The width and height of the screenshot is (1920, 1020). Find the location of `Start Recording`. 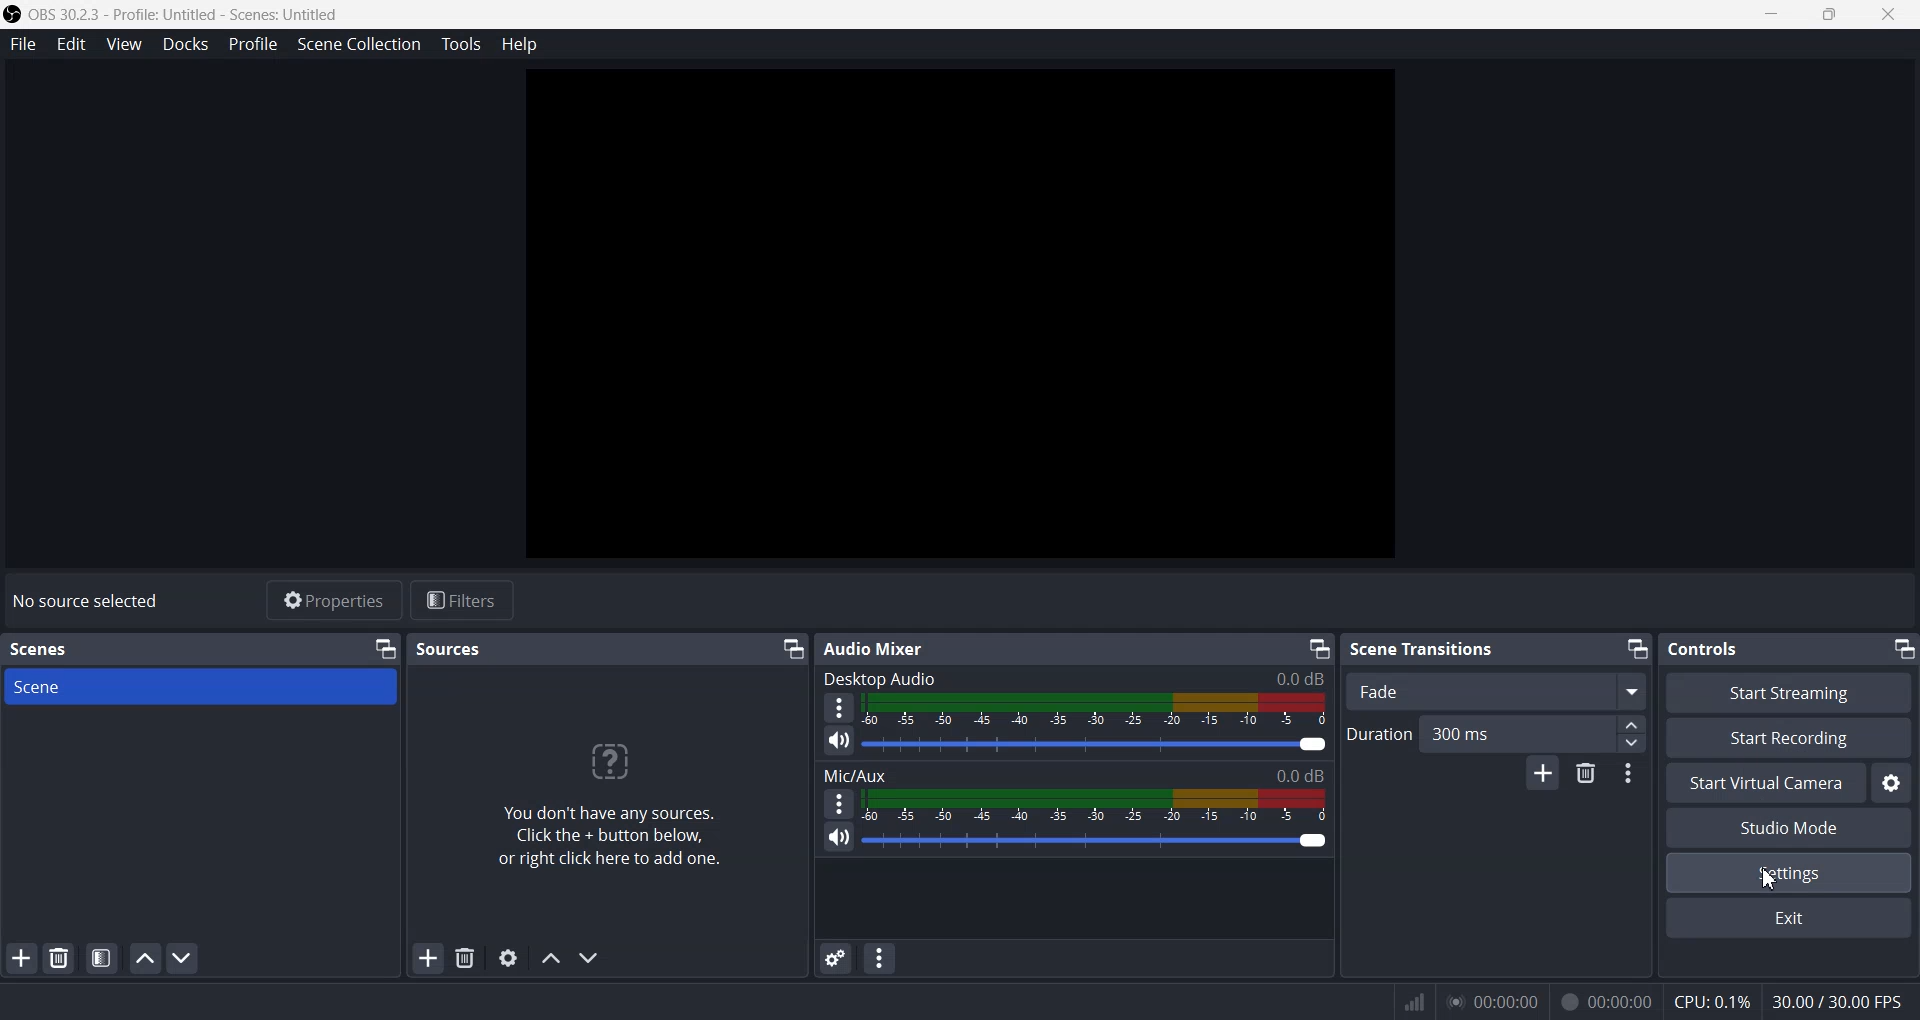

Start Recording is located at coordinates (1791, 738).